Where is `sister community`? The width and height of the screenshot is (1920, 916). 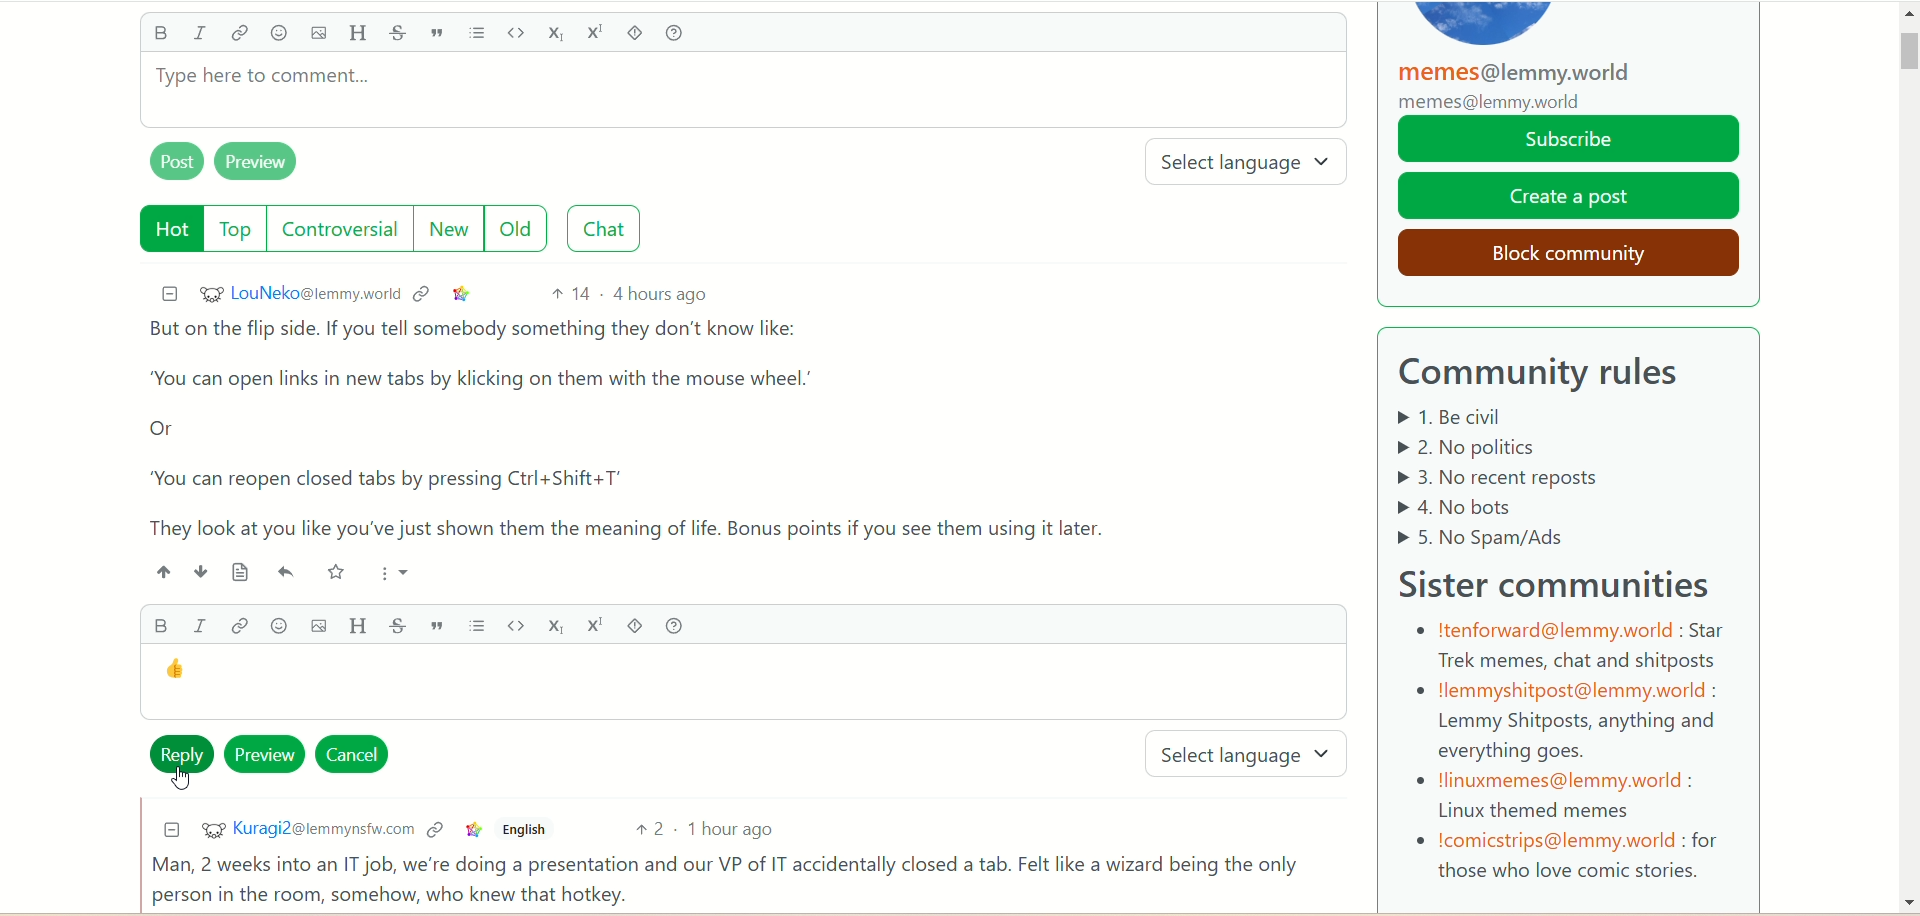 sister community is located at coordinates (1565, 581).